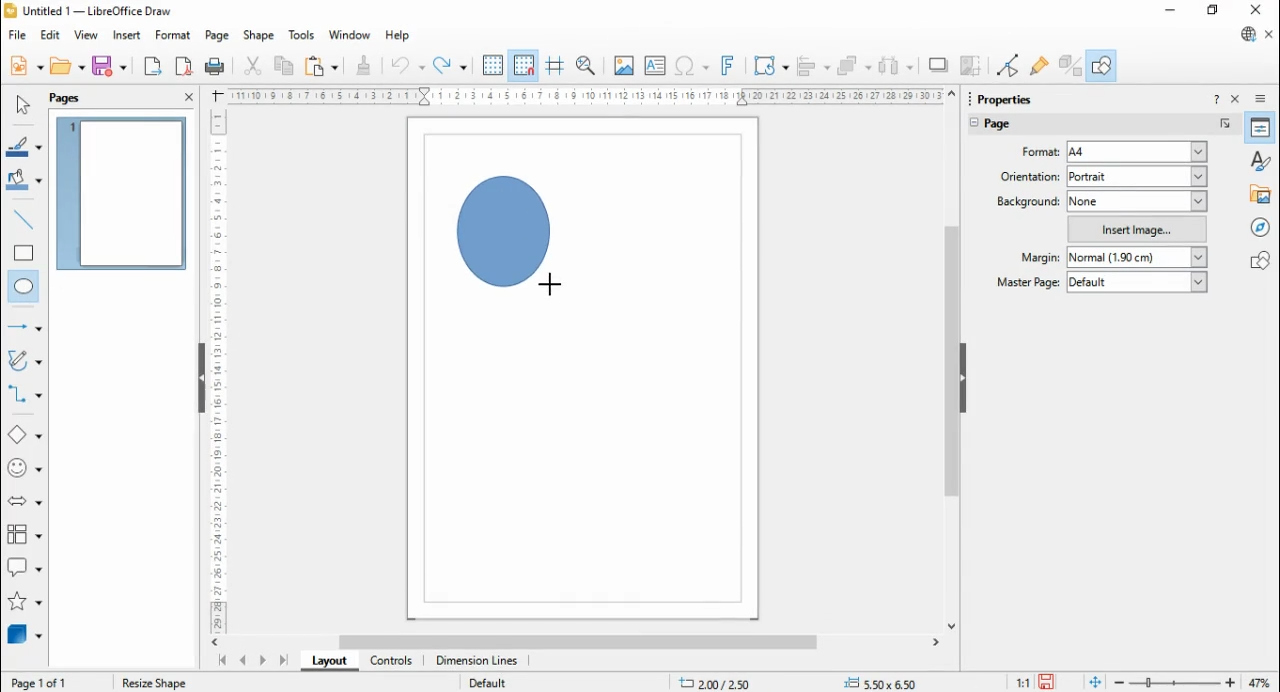 This screenshot has height=692, width=1280. I want to click on basic shapes, so click(25, 437).